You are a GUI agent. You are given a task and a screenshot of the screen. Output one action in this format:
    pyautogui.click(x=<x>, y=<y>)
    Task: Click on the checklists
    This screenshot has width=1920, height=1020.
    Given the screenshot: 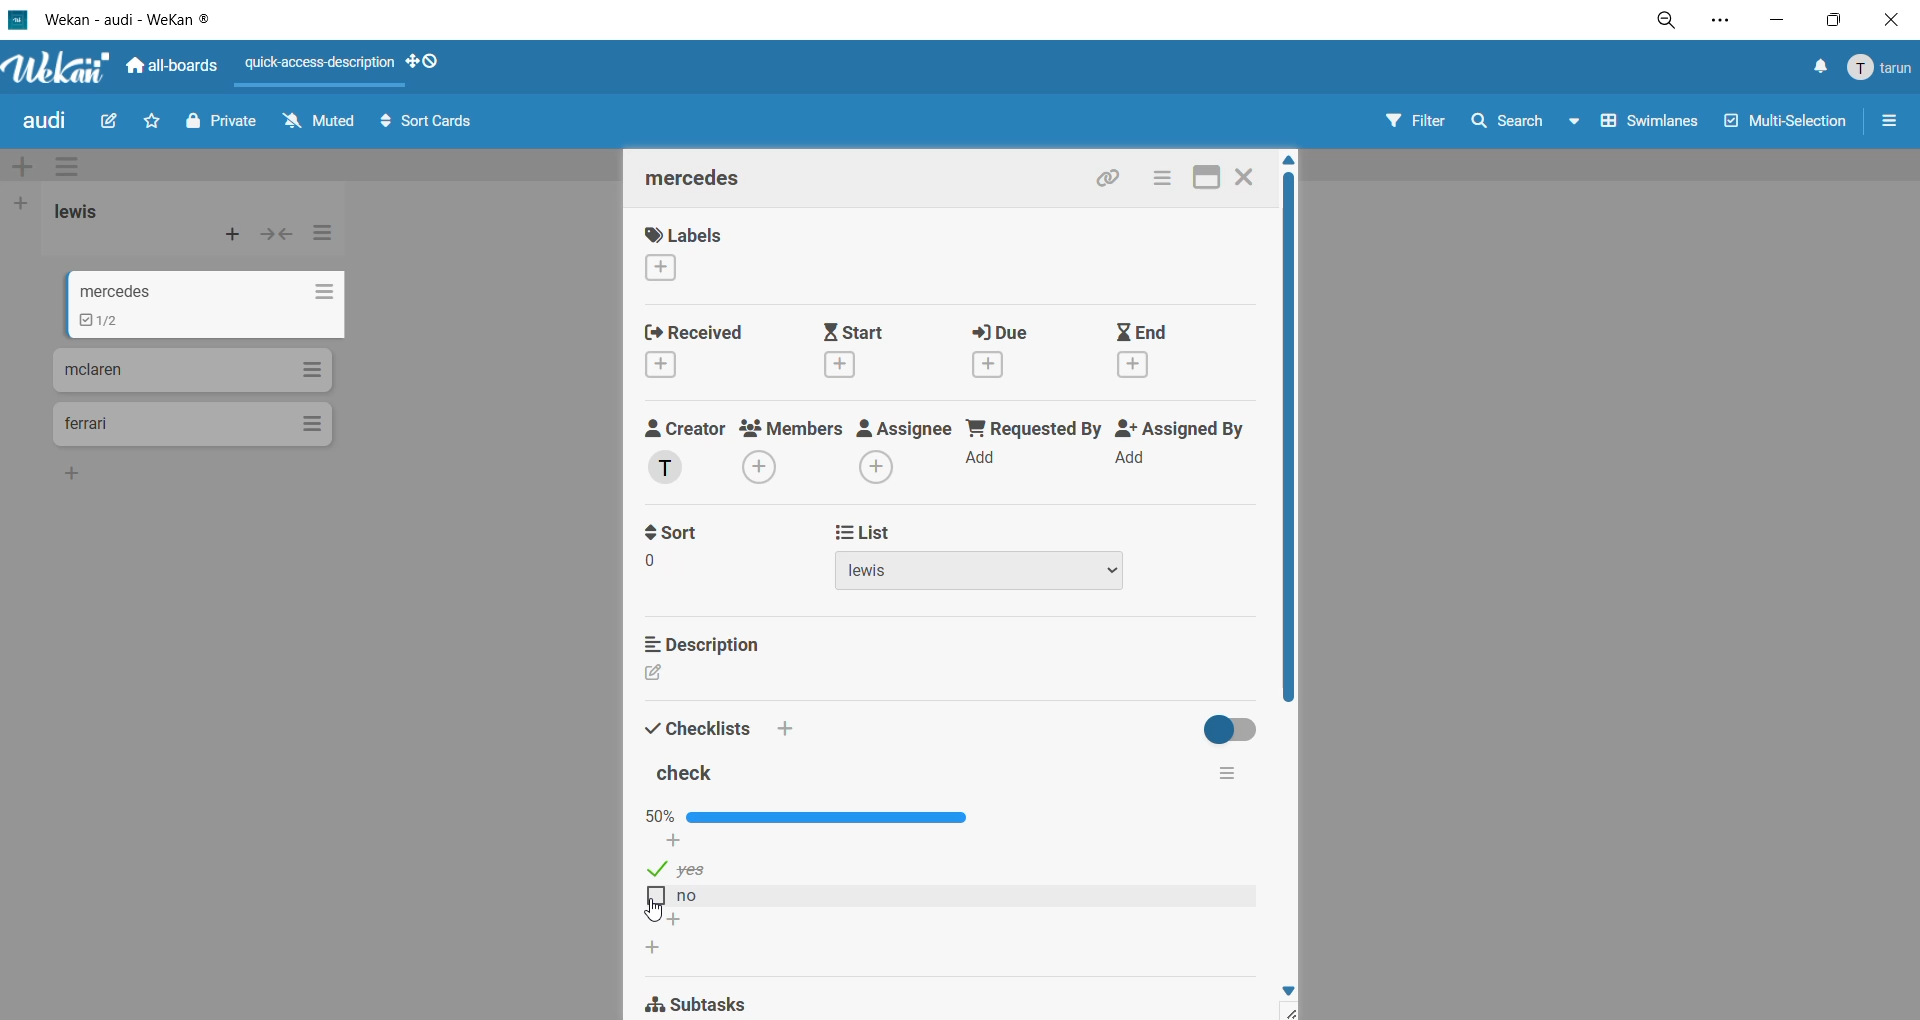 What is the action you would take?
    pyautogui.click(x=719, y=722)
    